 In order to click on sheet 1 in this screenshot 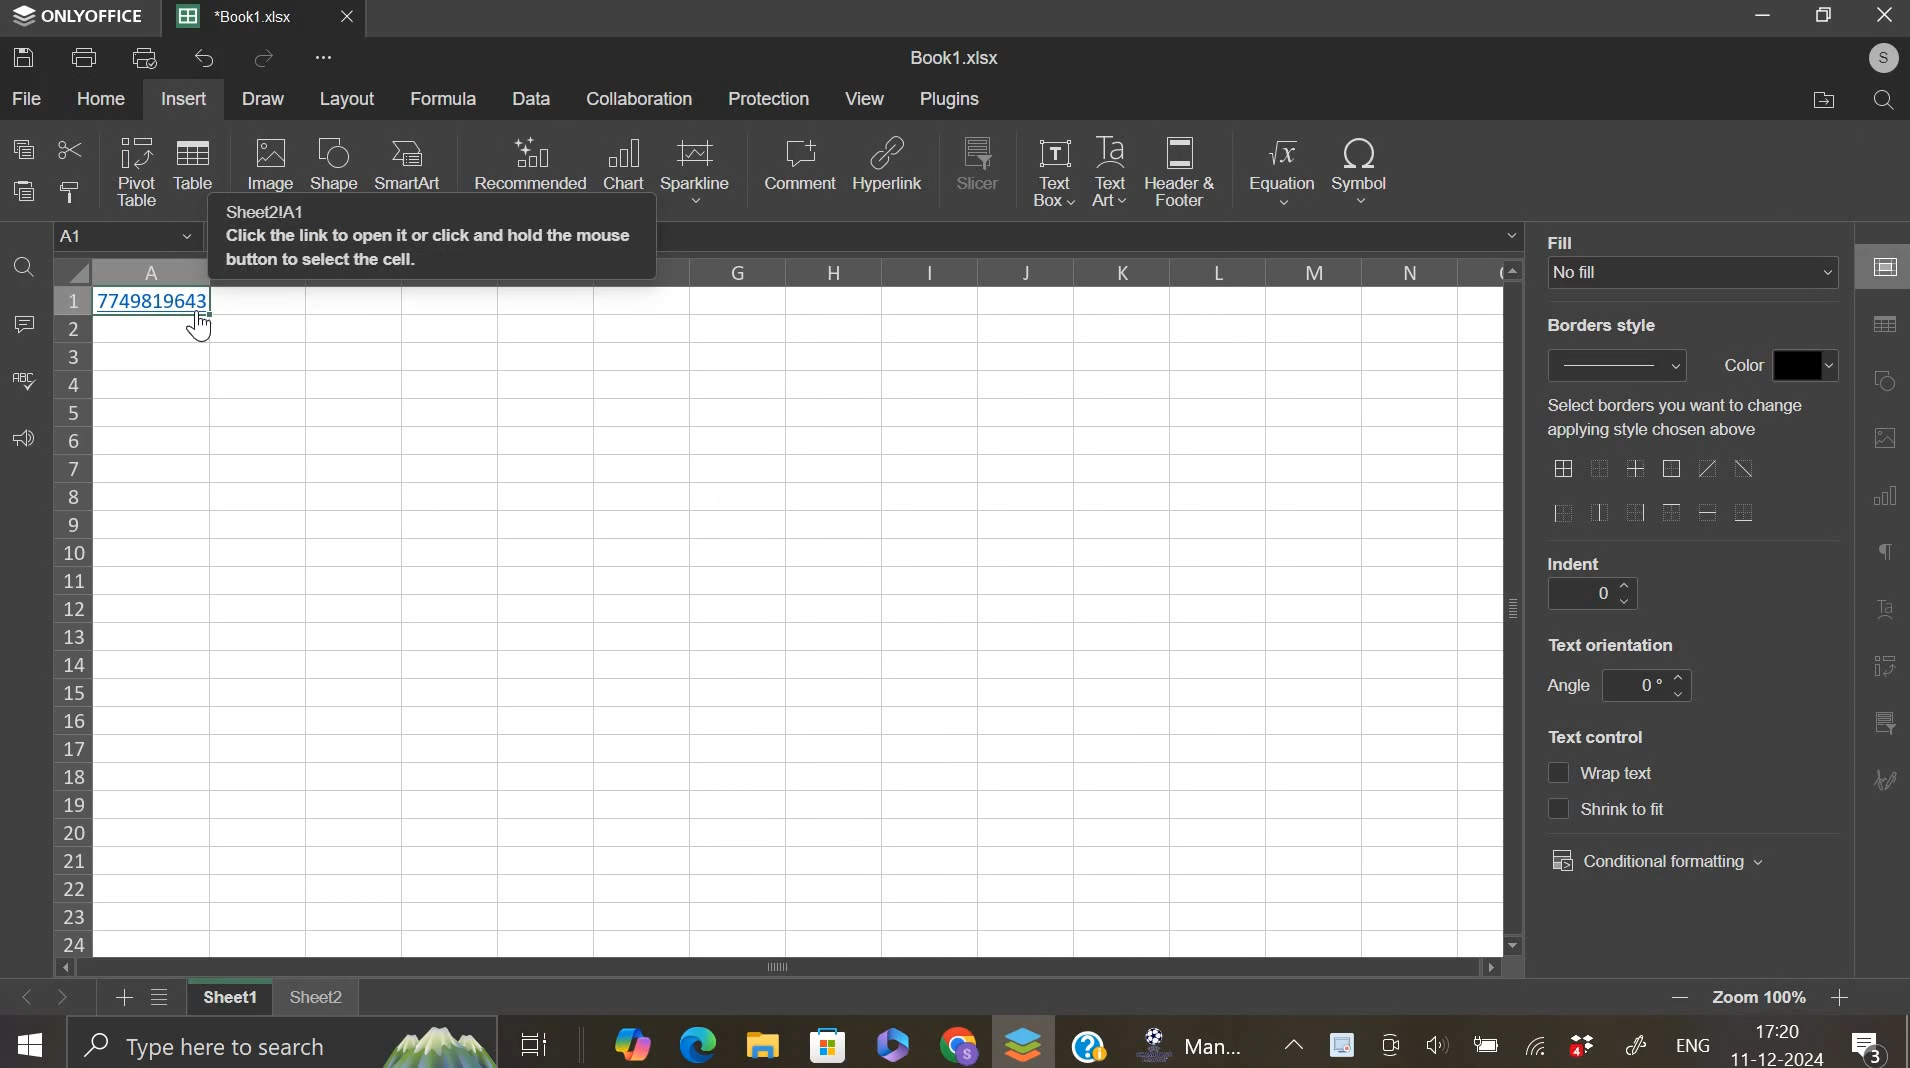, I will do `click(225, 999)`.